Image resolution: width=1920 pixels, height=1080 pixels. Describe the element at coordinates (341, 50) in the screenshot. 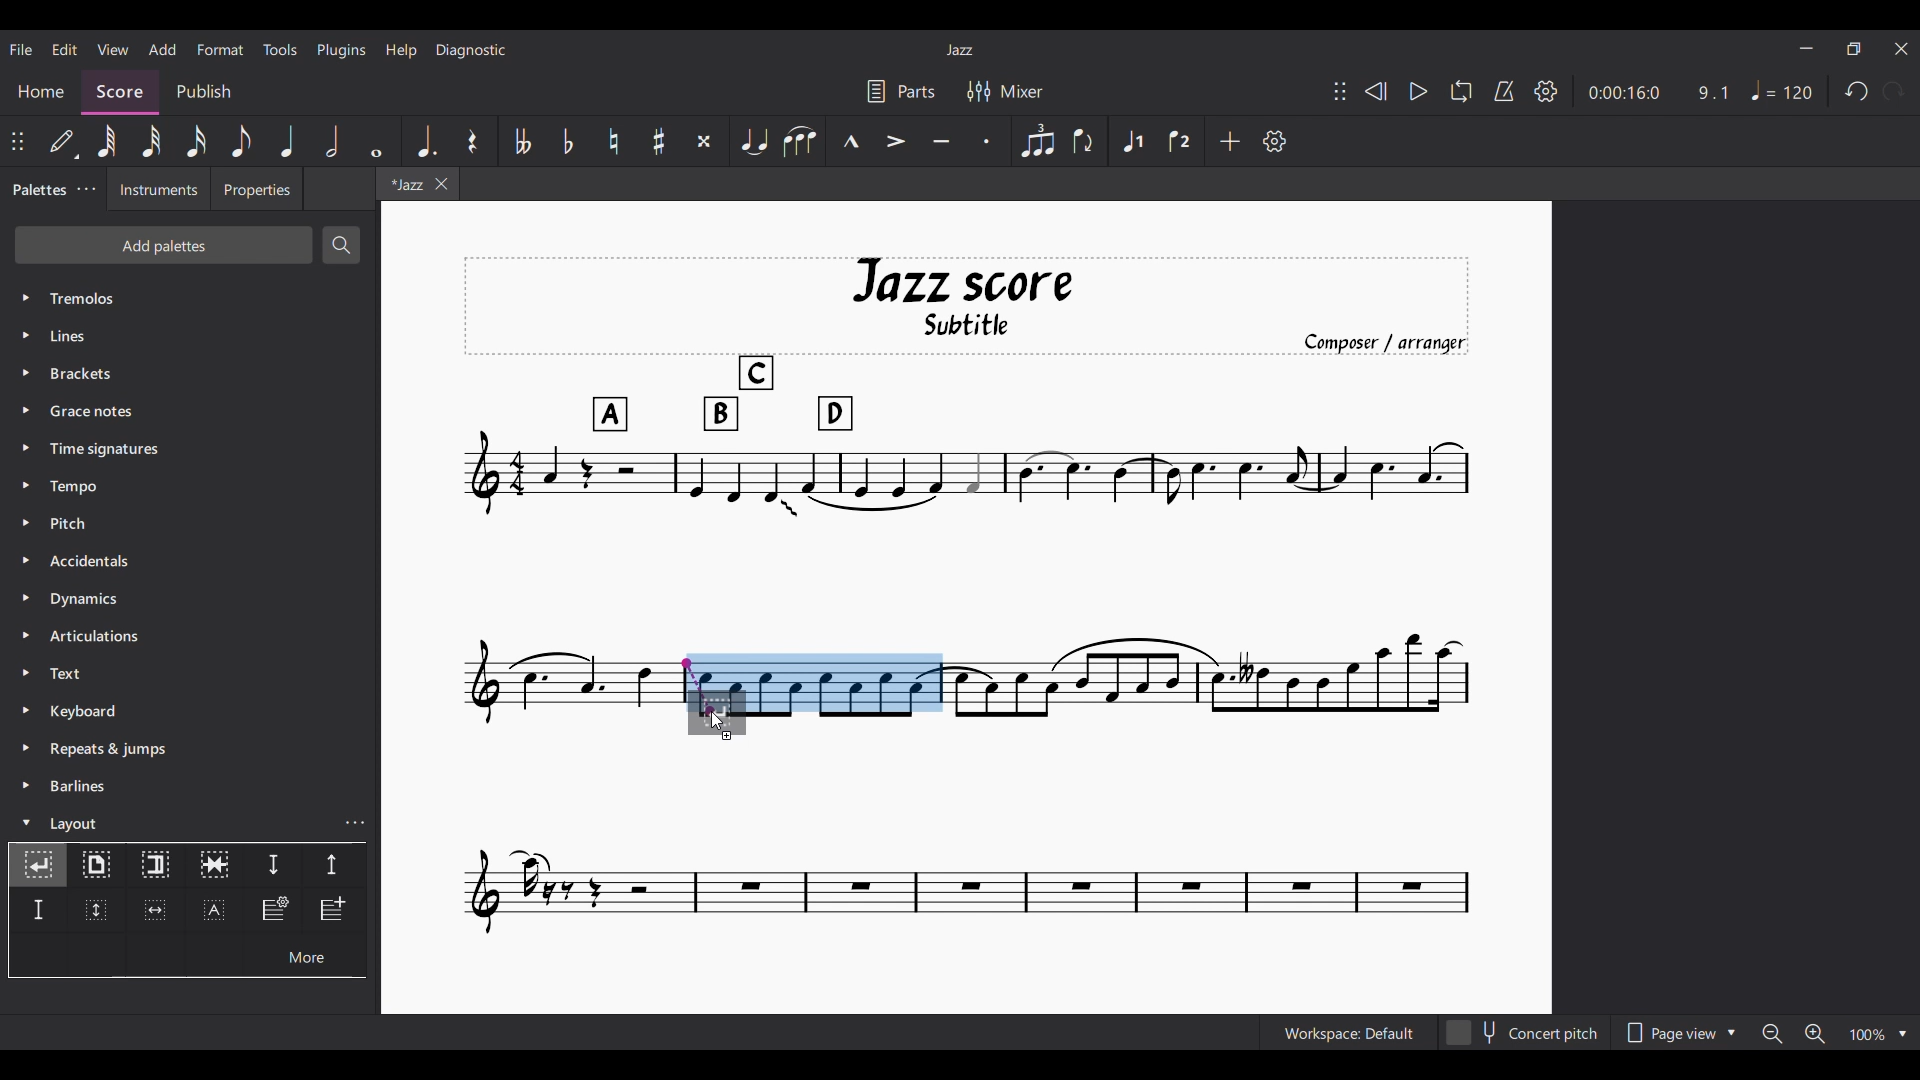

I see `Plugins menu` at that location.